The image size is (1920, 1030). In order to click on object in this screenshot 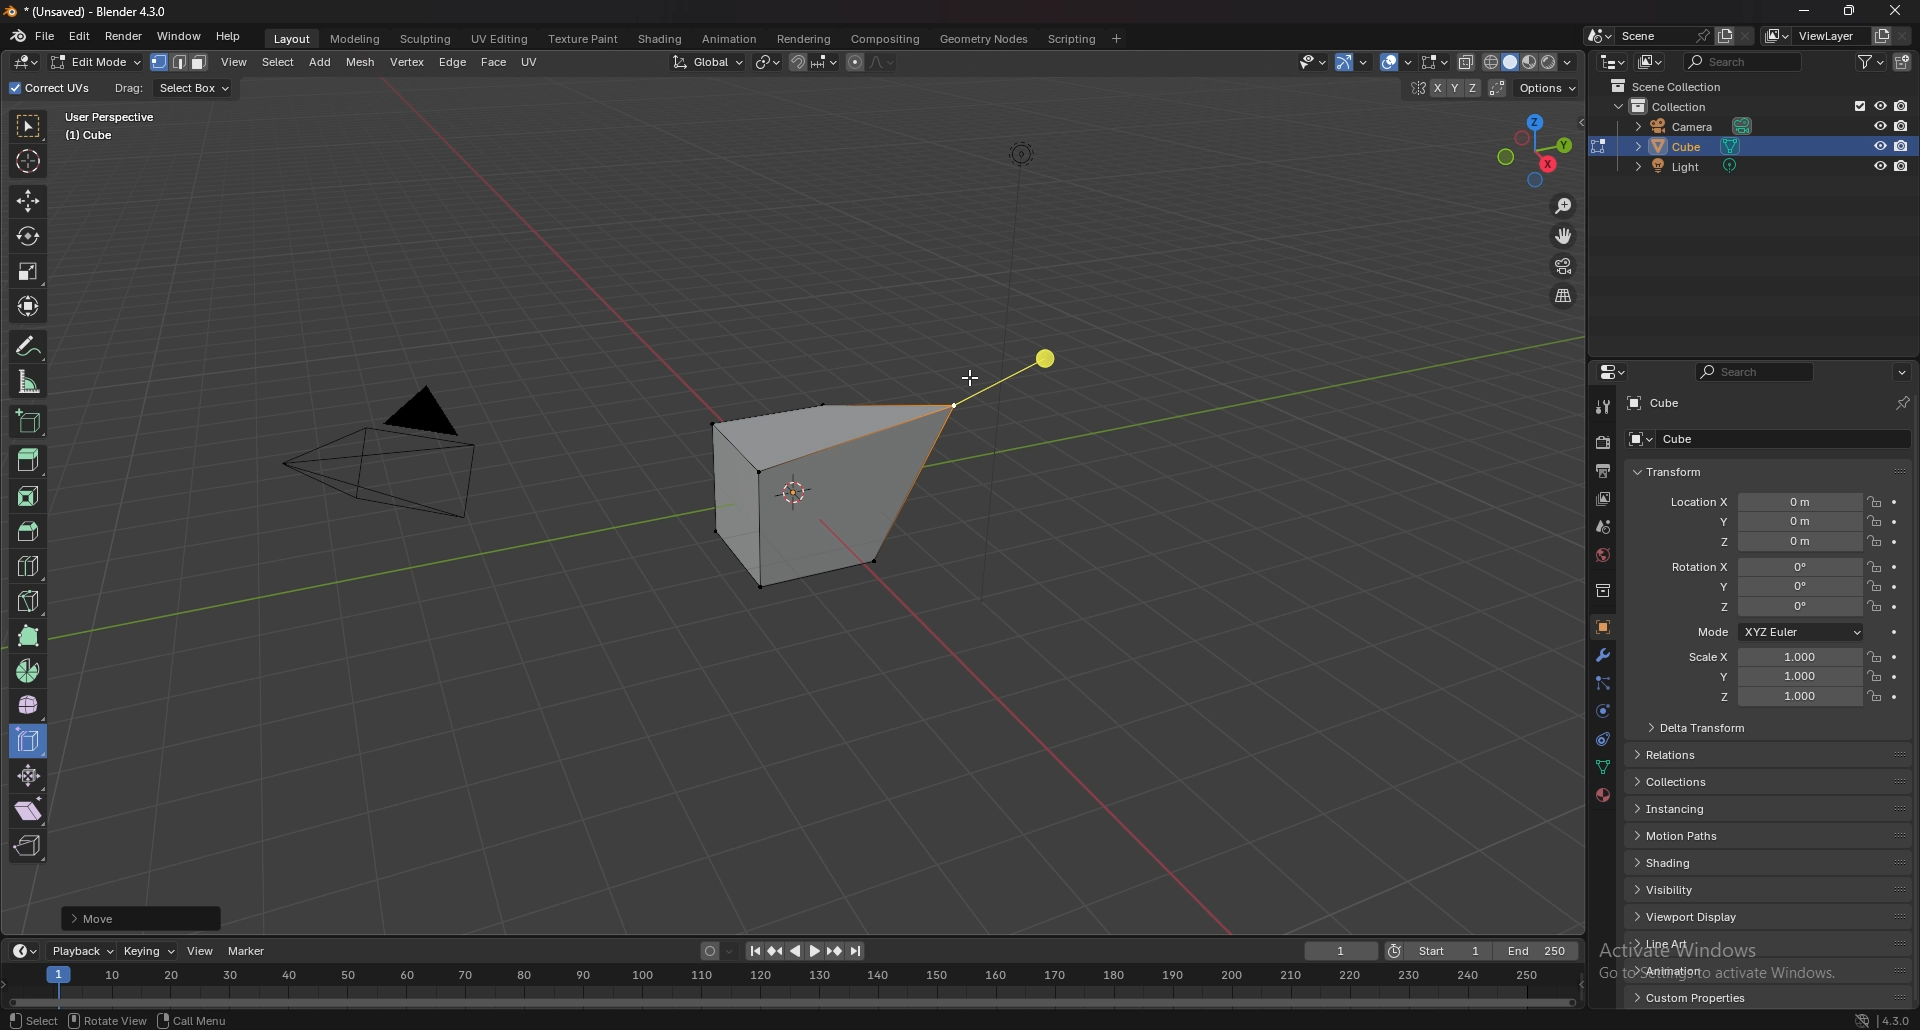, I will do `click(1603, 627)`.